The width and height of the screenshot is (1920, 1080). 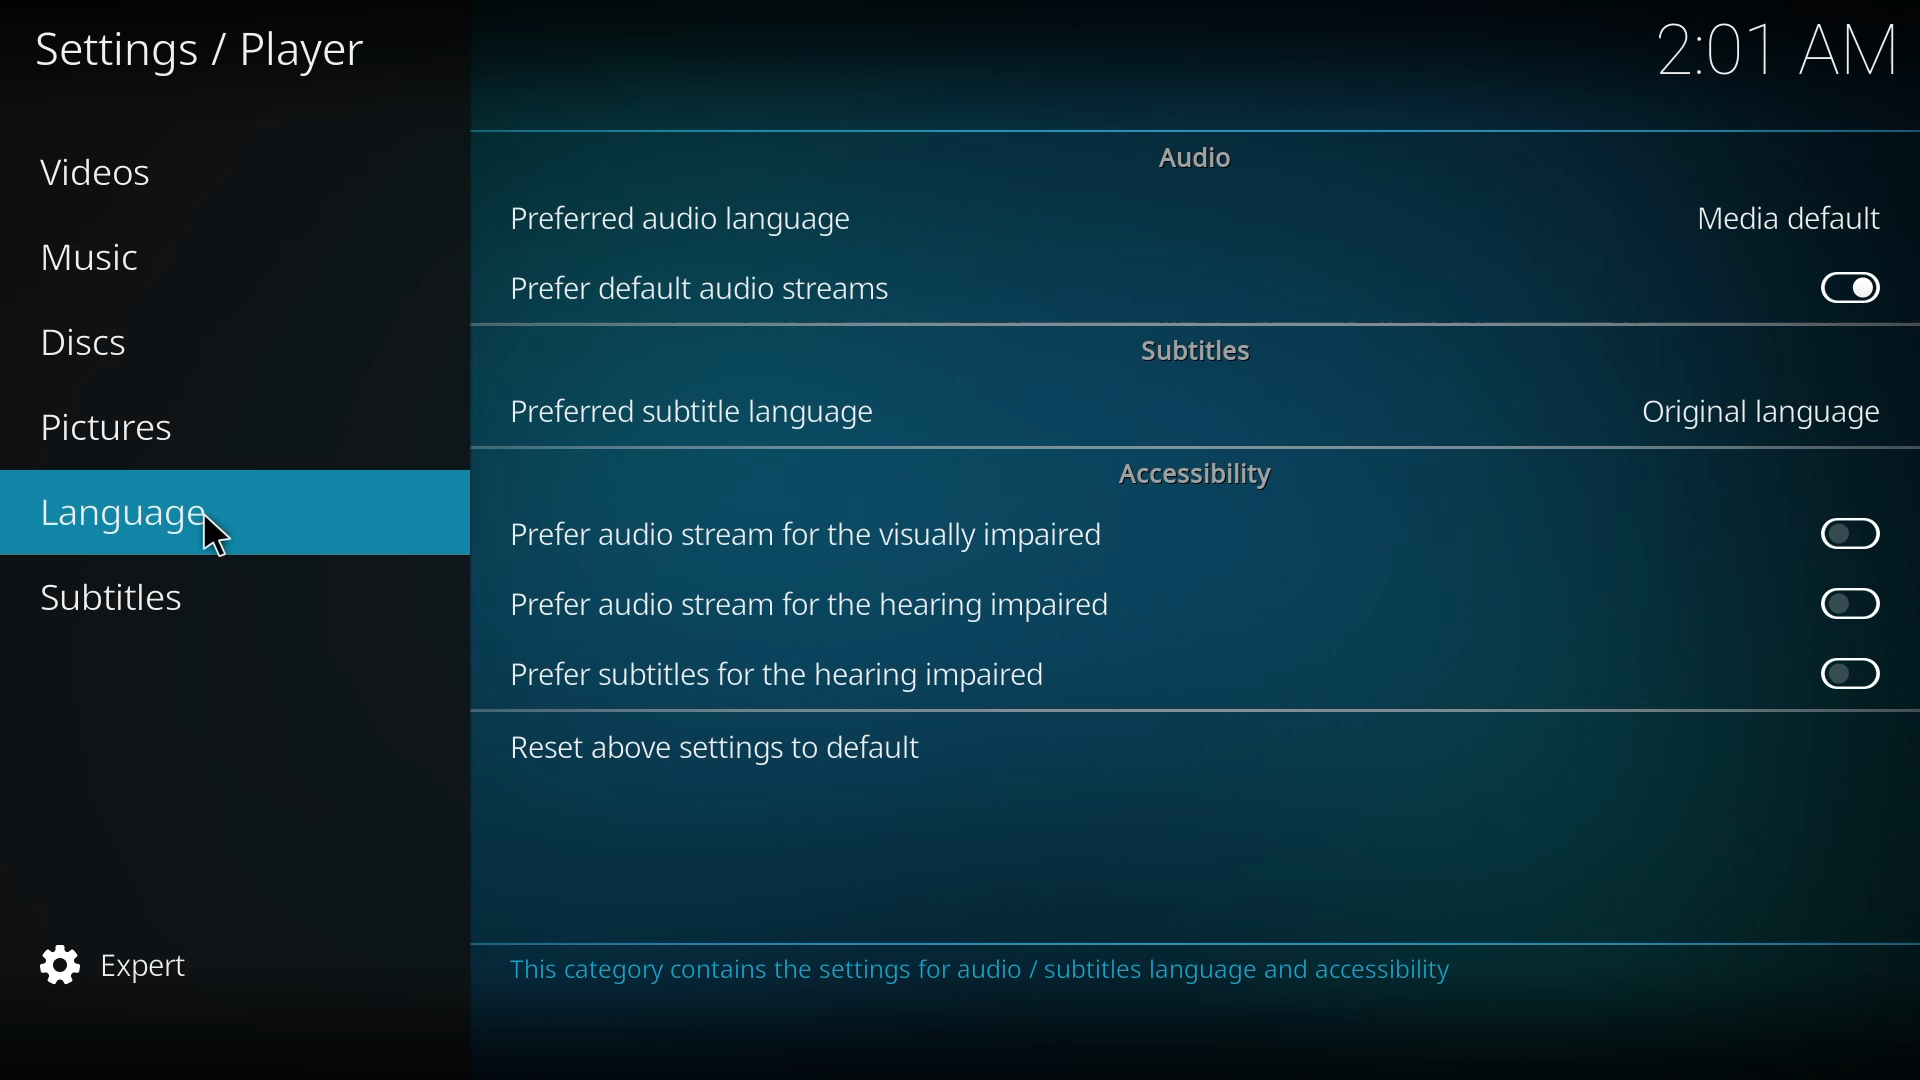 What do you see at coordinates (1839, 532) in the screenshot?
I see `click to enable` at bounding box center [1839, 532].